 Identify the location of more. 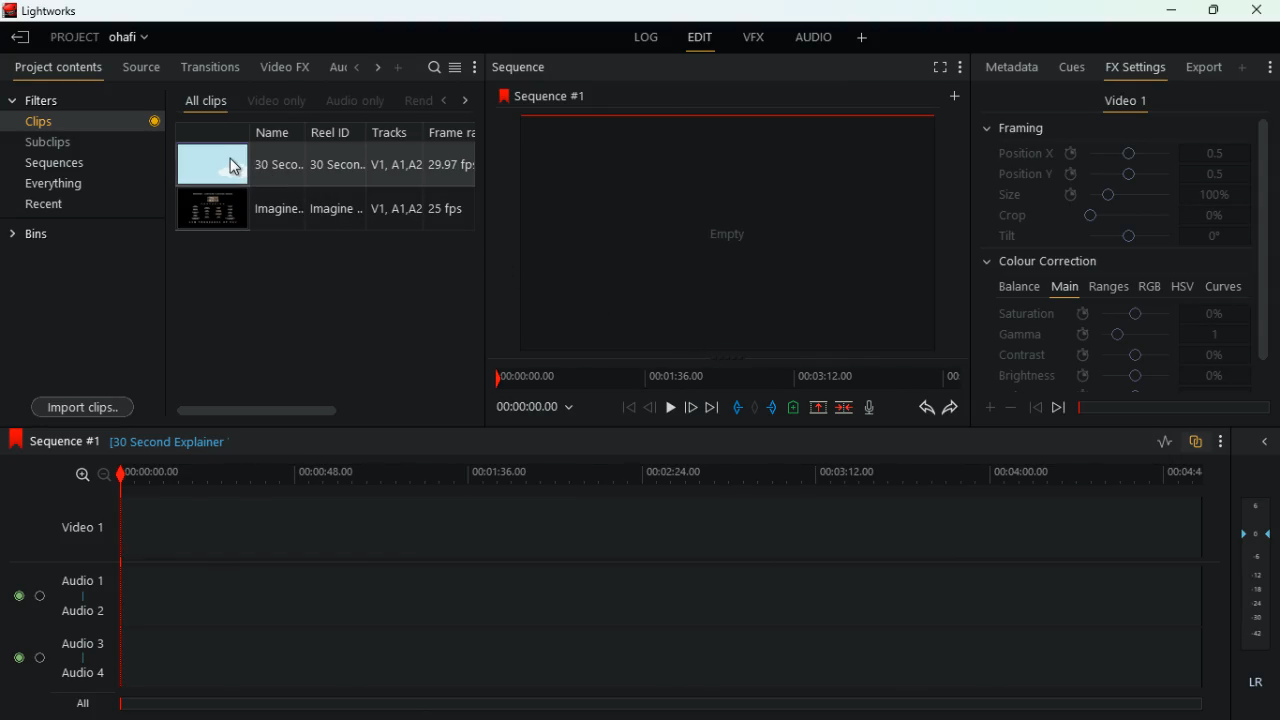
(400, 67).